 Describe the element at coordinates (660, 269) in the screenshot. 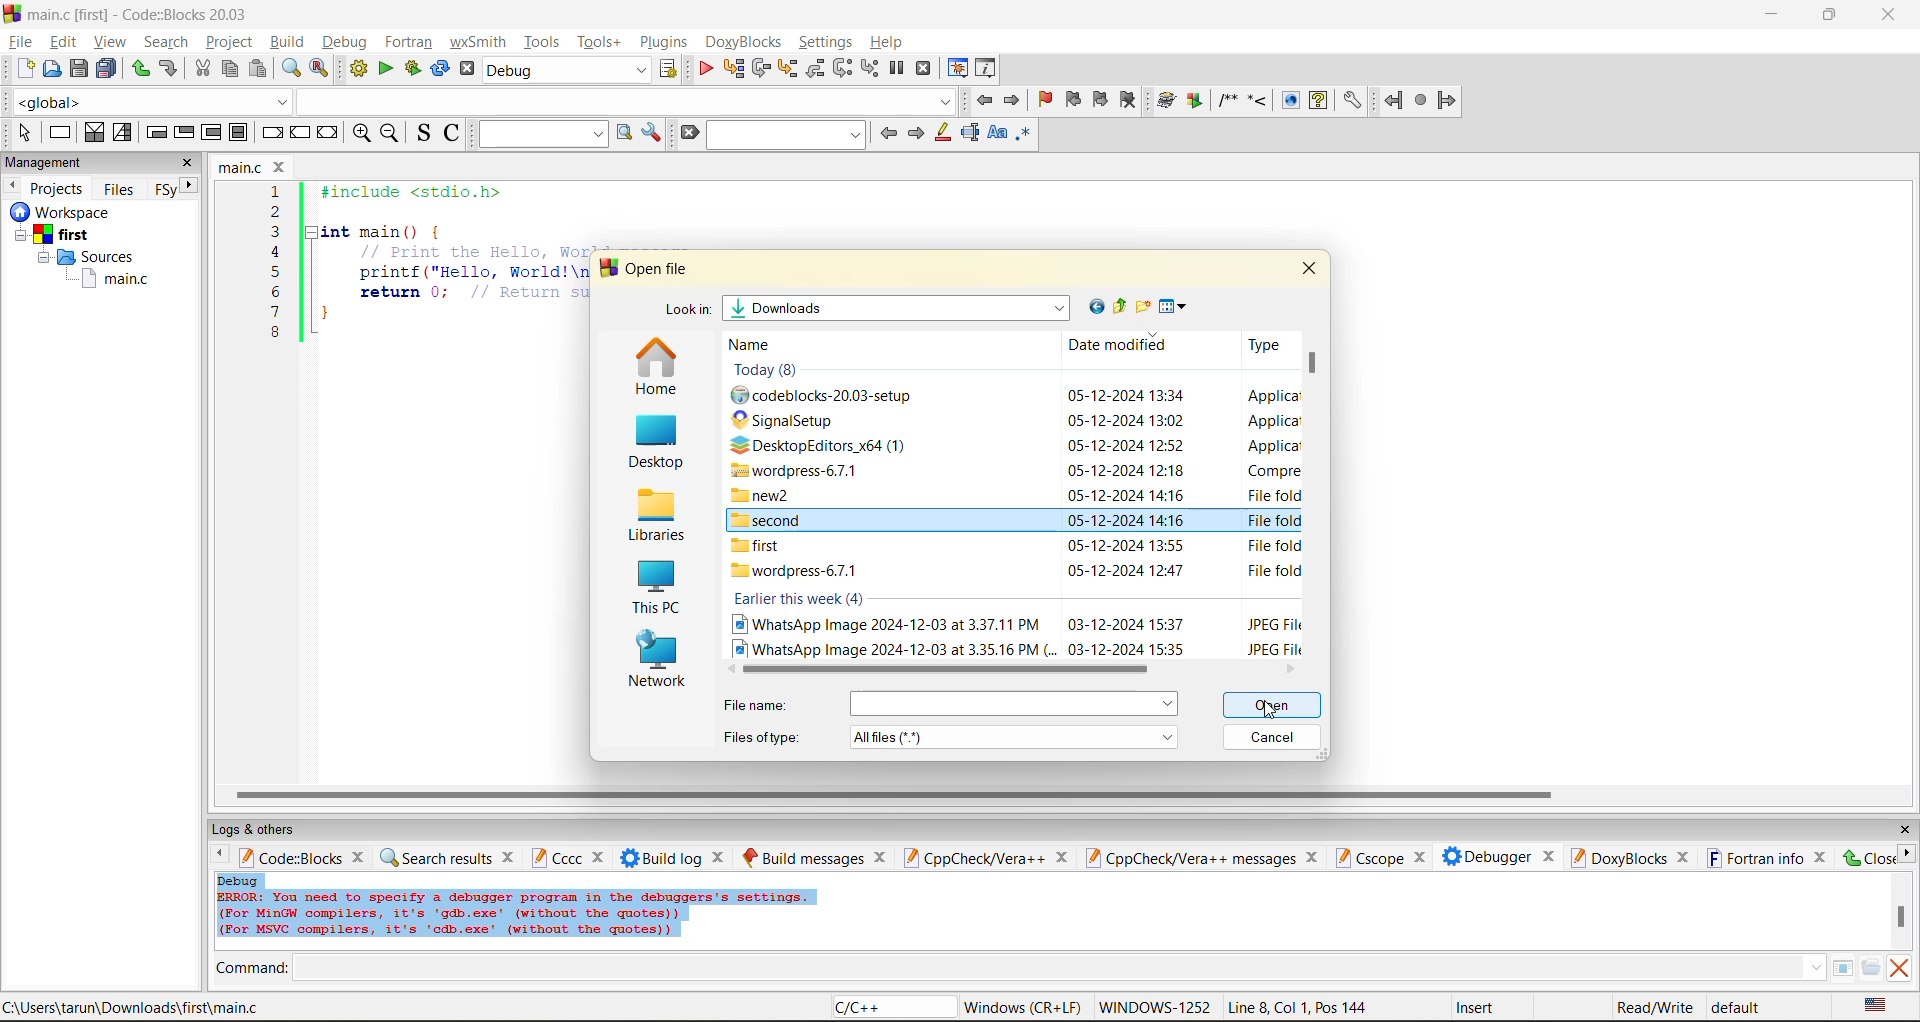

I see `open file` at that location.